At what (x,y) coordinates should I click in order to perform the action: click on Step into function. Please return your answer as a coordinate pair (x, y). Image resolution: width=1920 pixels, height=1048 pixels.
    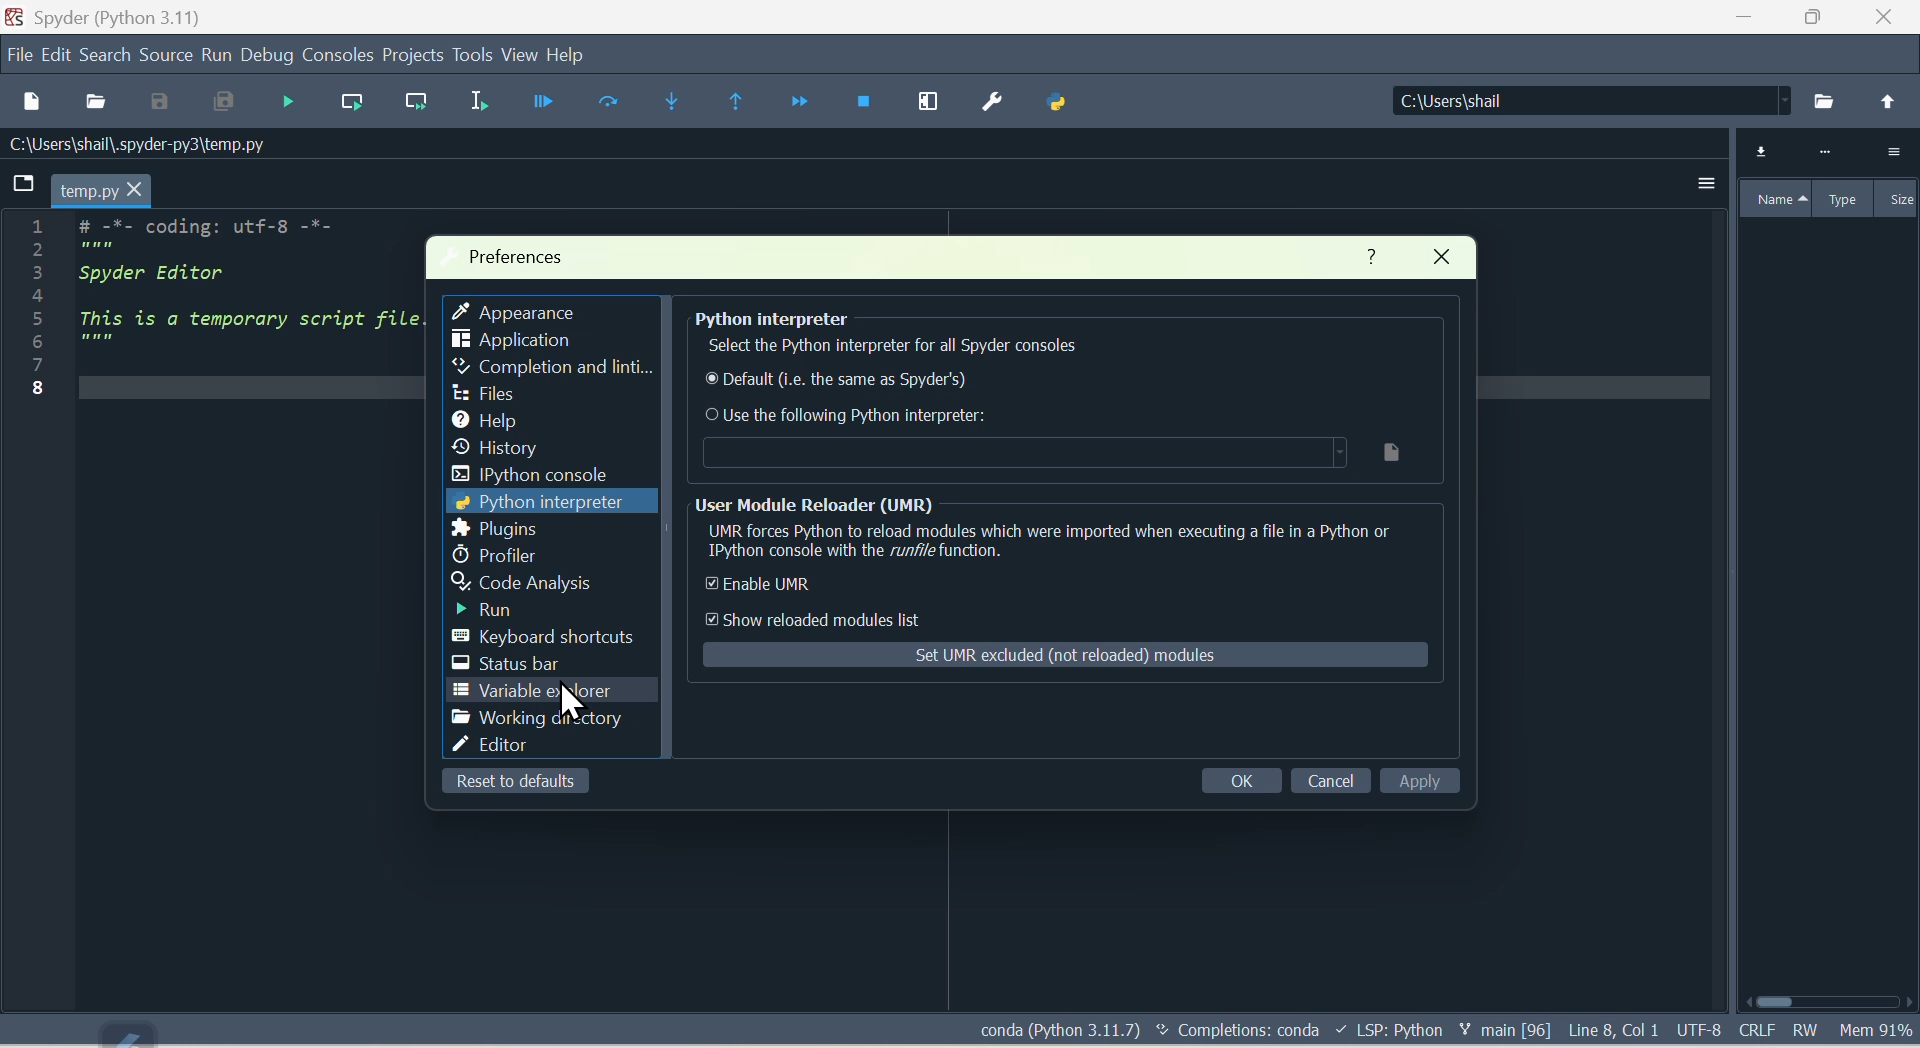
    Looking at the image, I should click on (667, 97).